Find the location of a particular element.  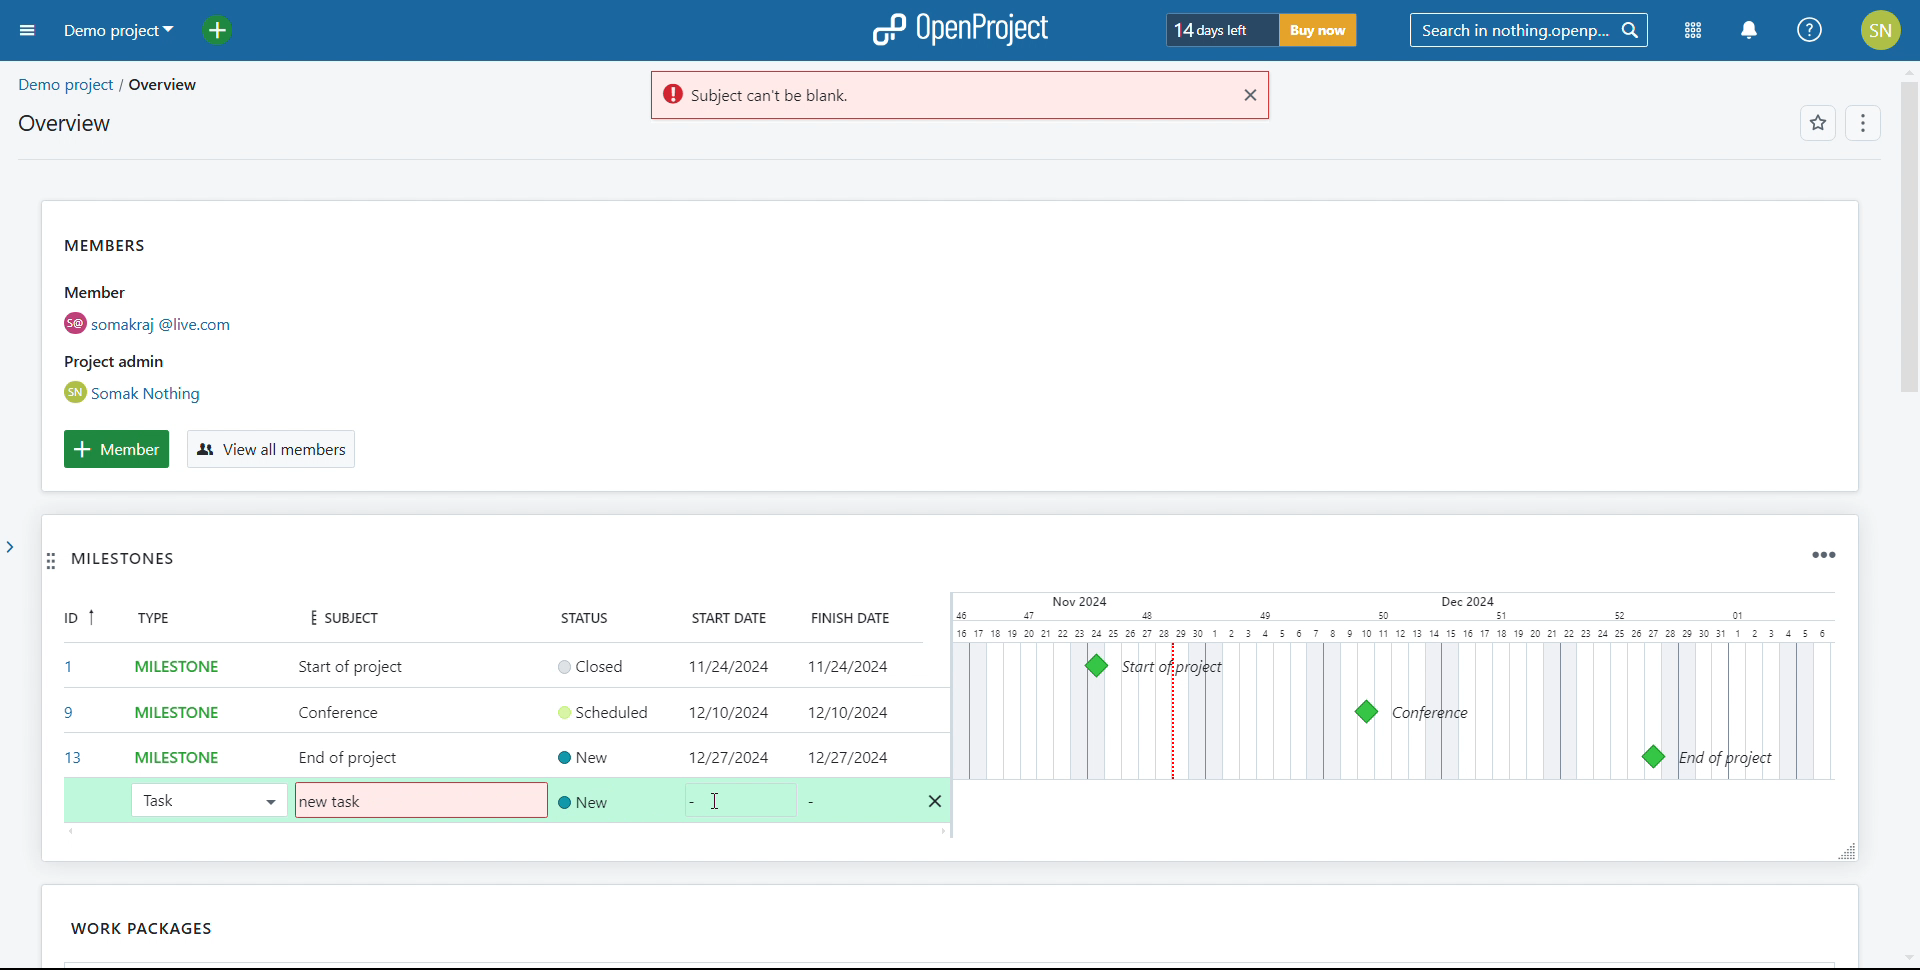

status is located at coordinates (597, 617).